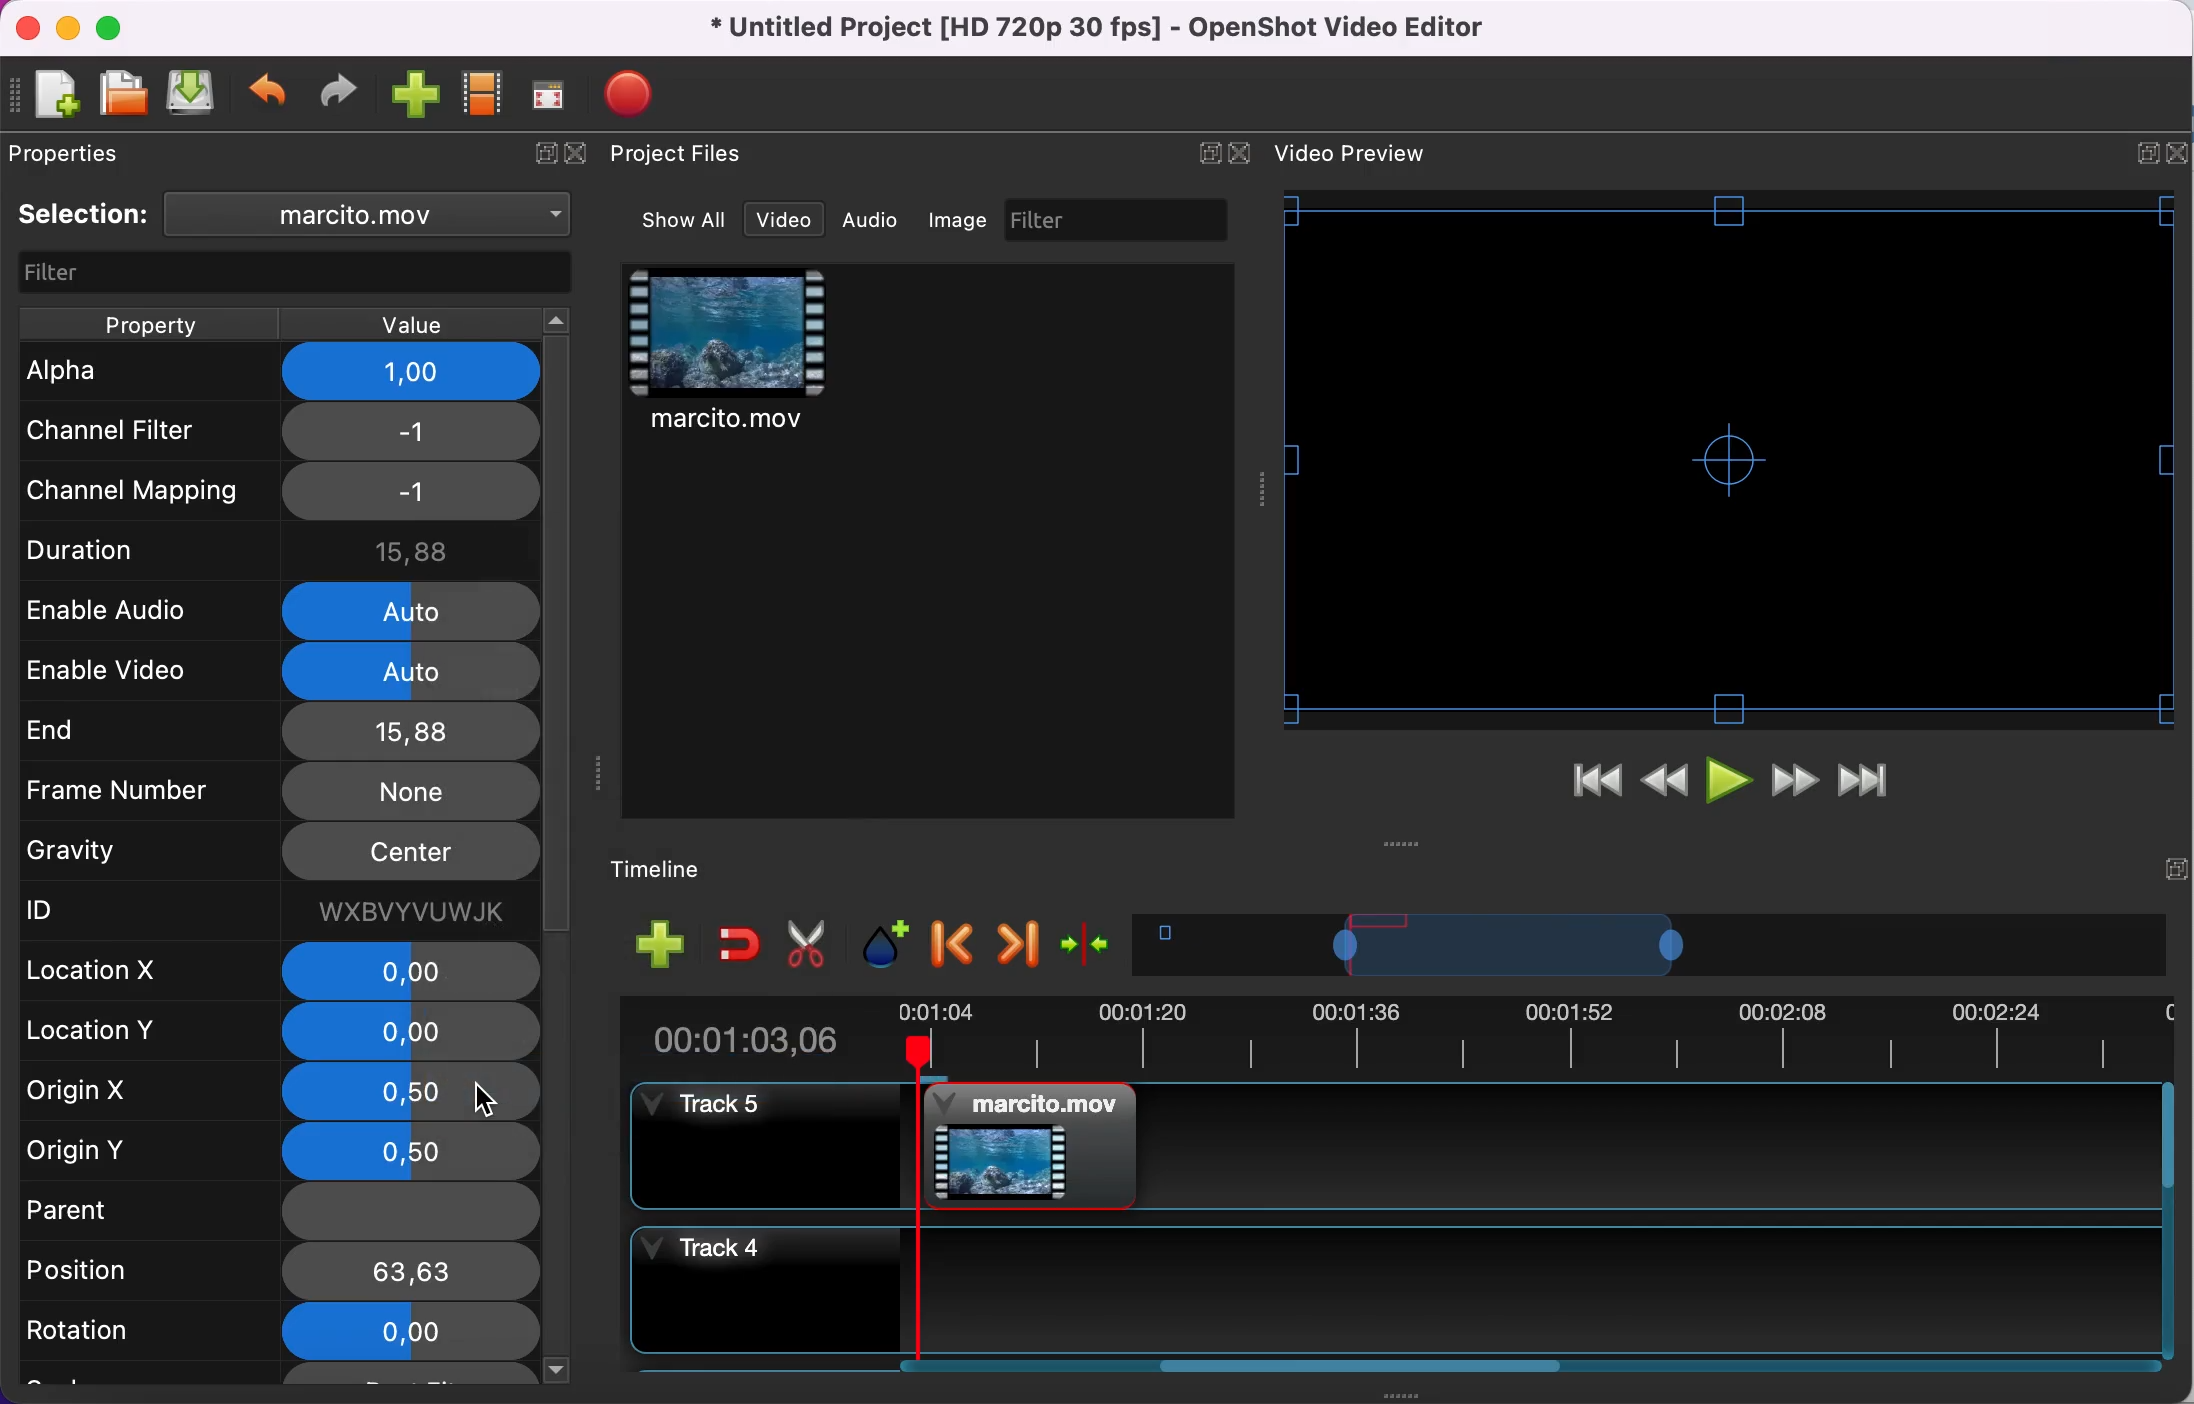  Describe the element at coordinates (661, 942) in the screenshot. I see `add track` at that location.